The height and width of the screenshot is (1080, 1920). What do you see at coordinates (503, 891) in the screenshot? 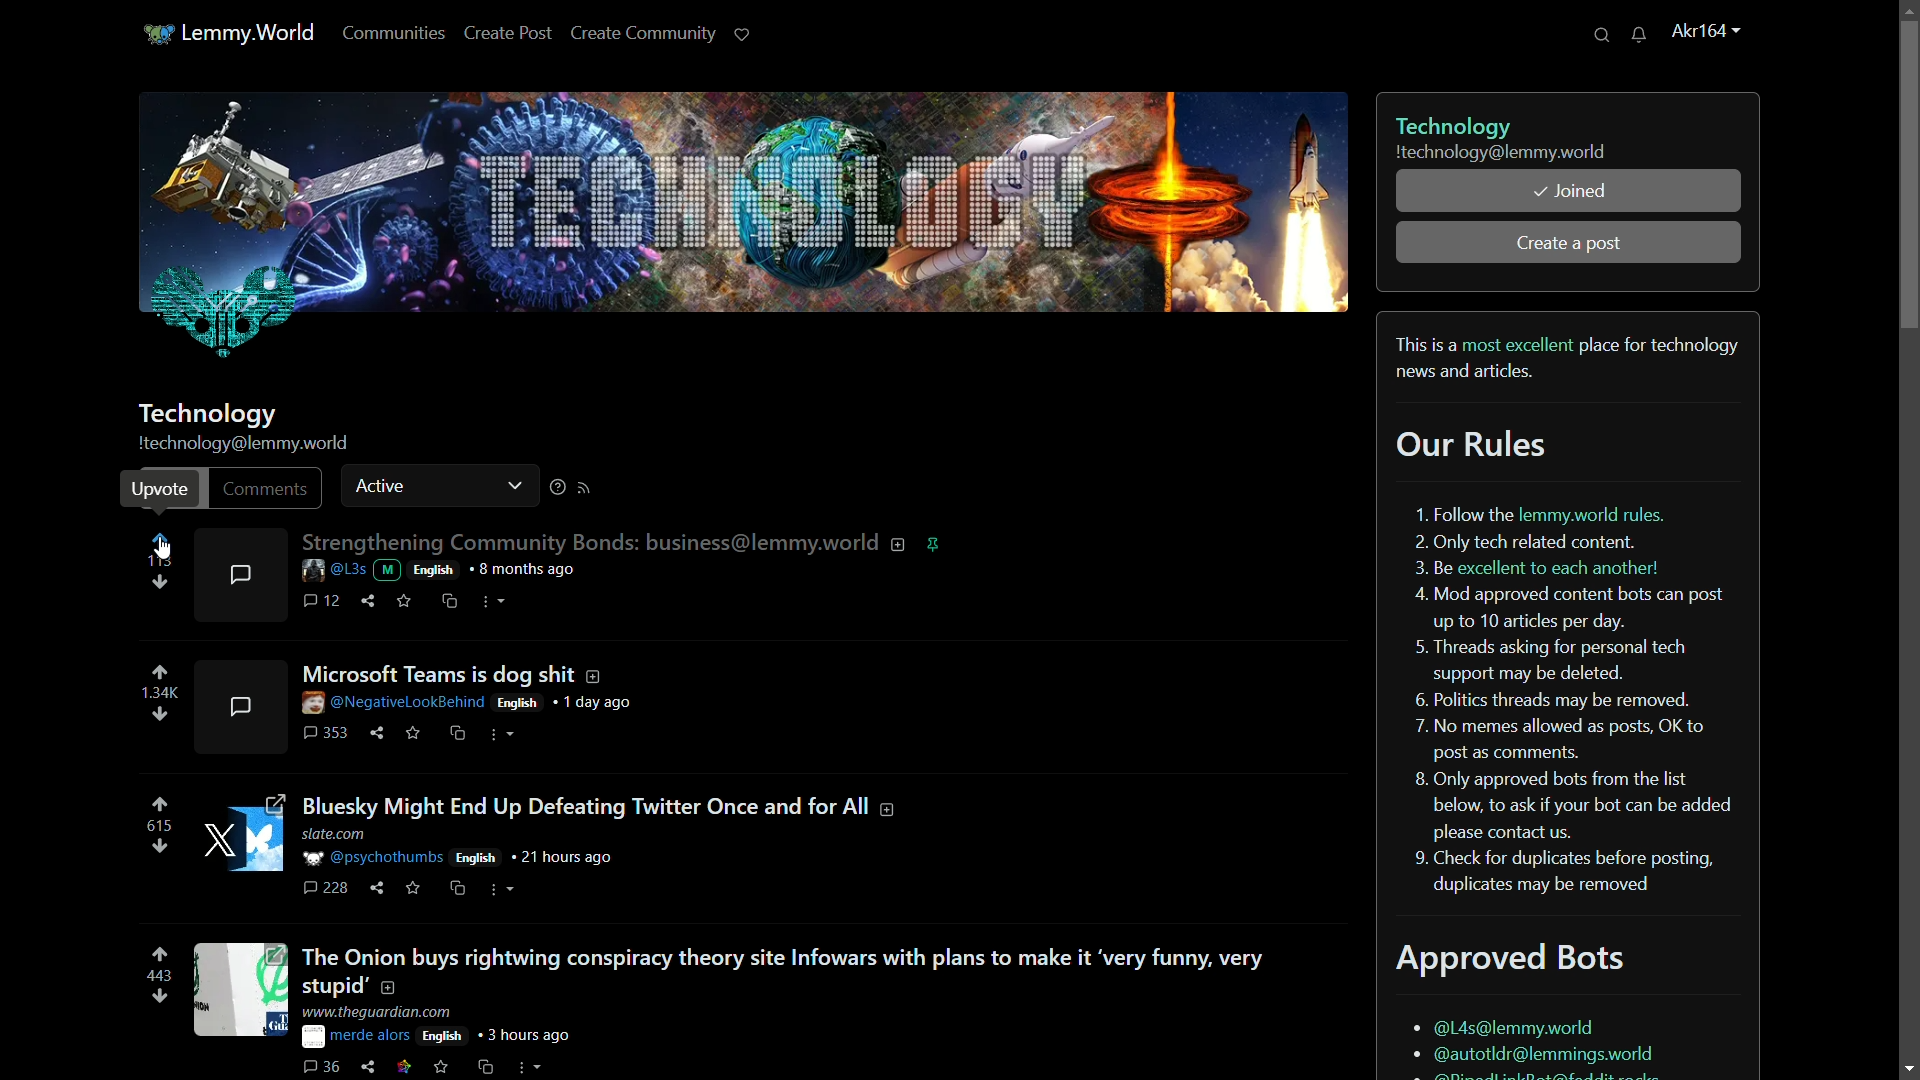
I see `more` at bounding box center [503, 891].